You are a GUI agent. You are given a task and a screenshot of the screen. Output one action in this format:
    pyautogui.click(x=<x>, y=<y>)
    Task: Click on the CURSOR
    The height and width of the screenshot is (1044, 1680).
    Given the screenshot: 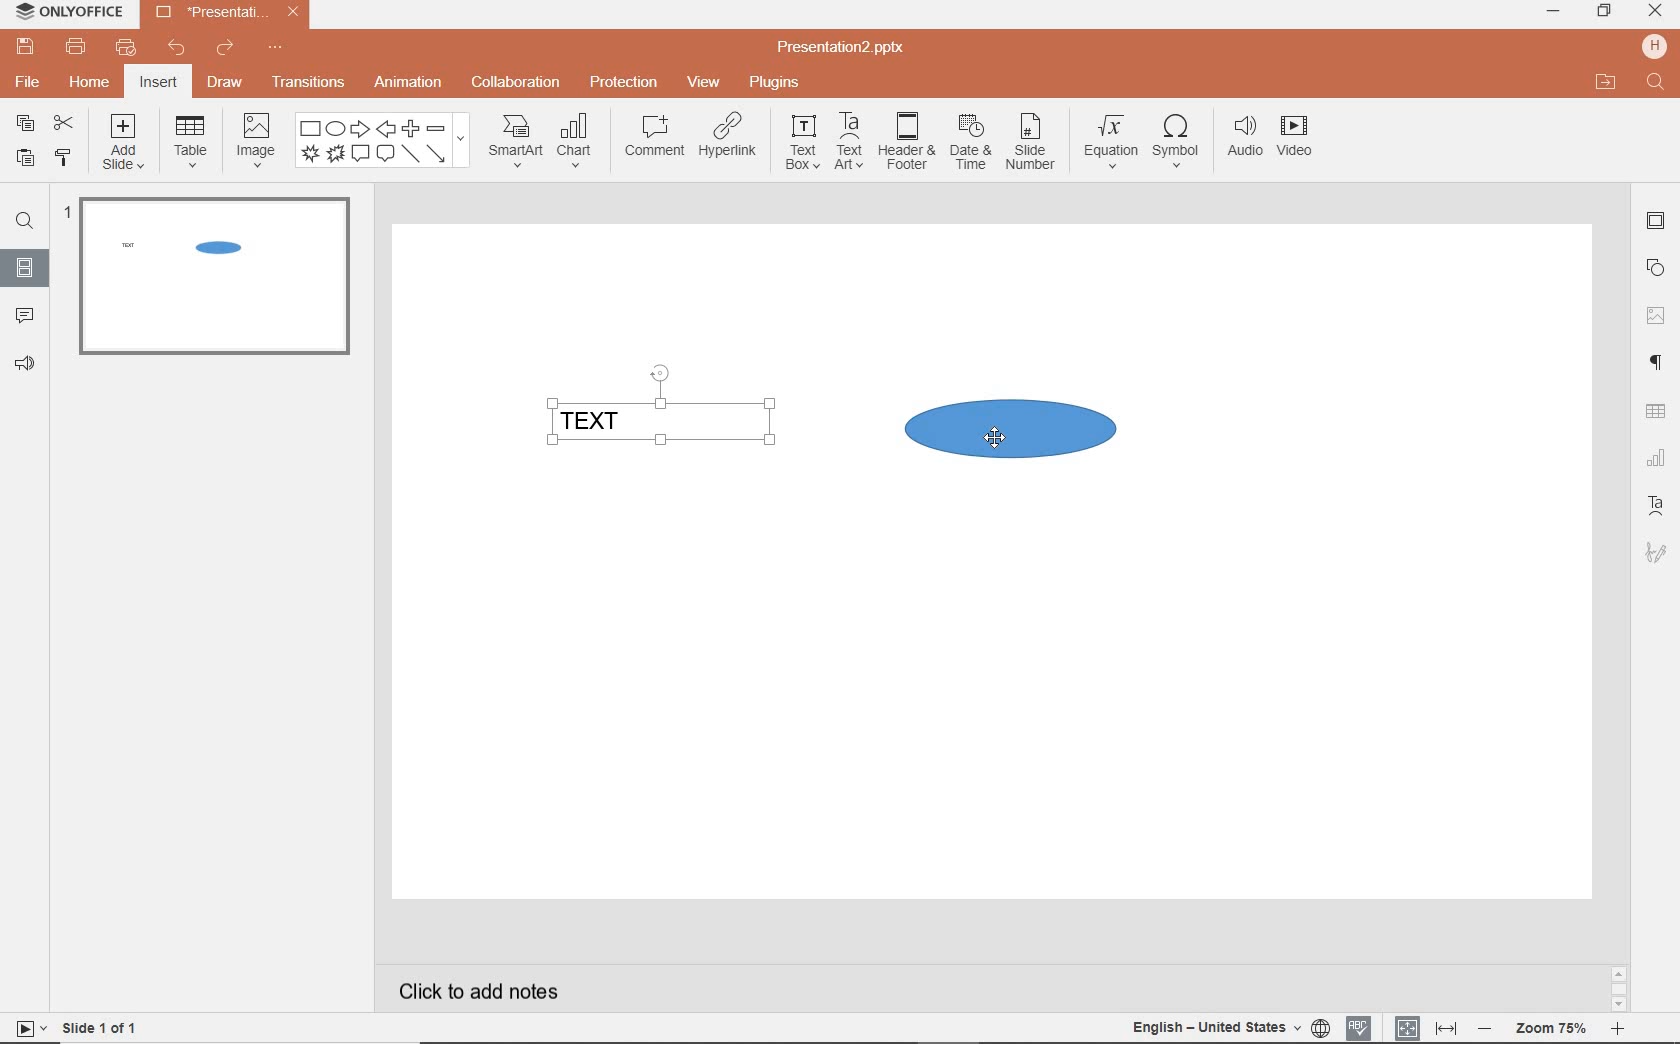 What is the action you would take?
    pyautogui.click(x=995, y=438)
    